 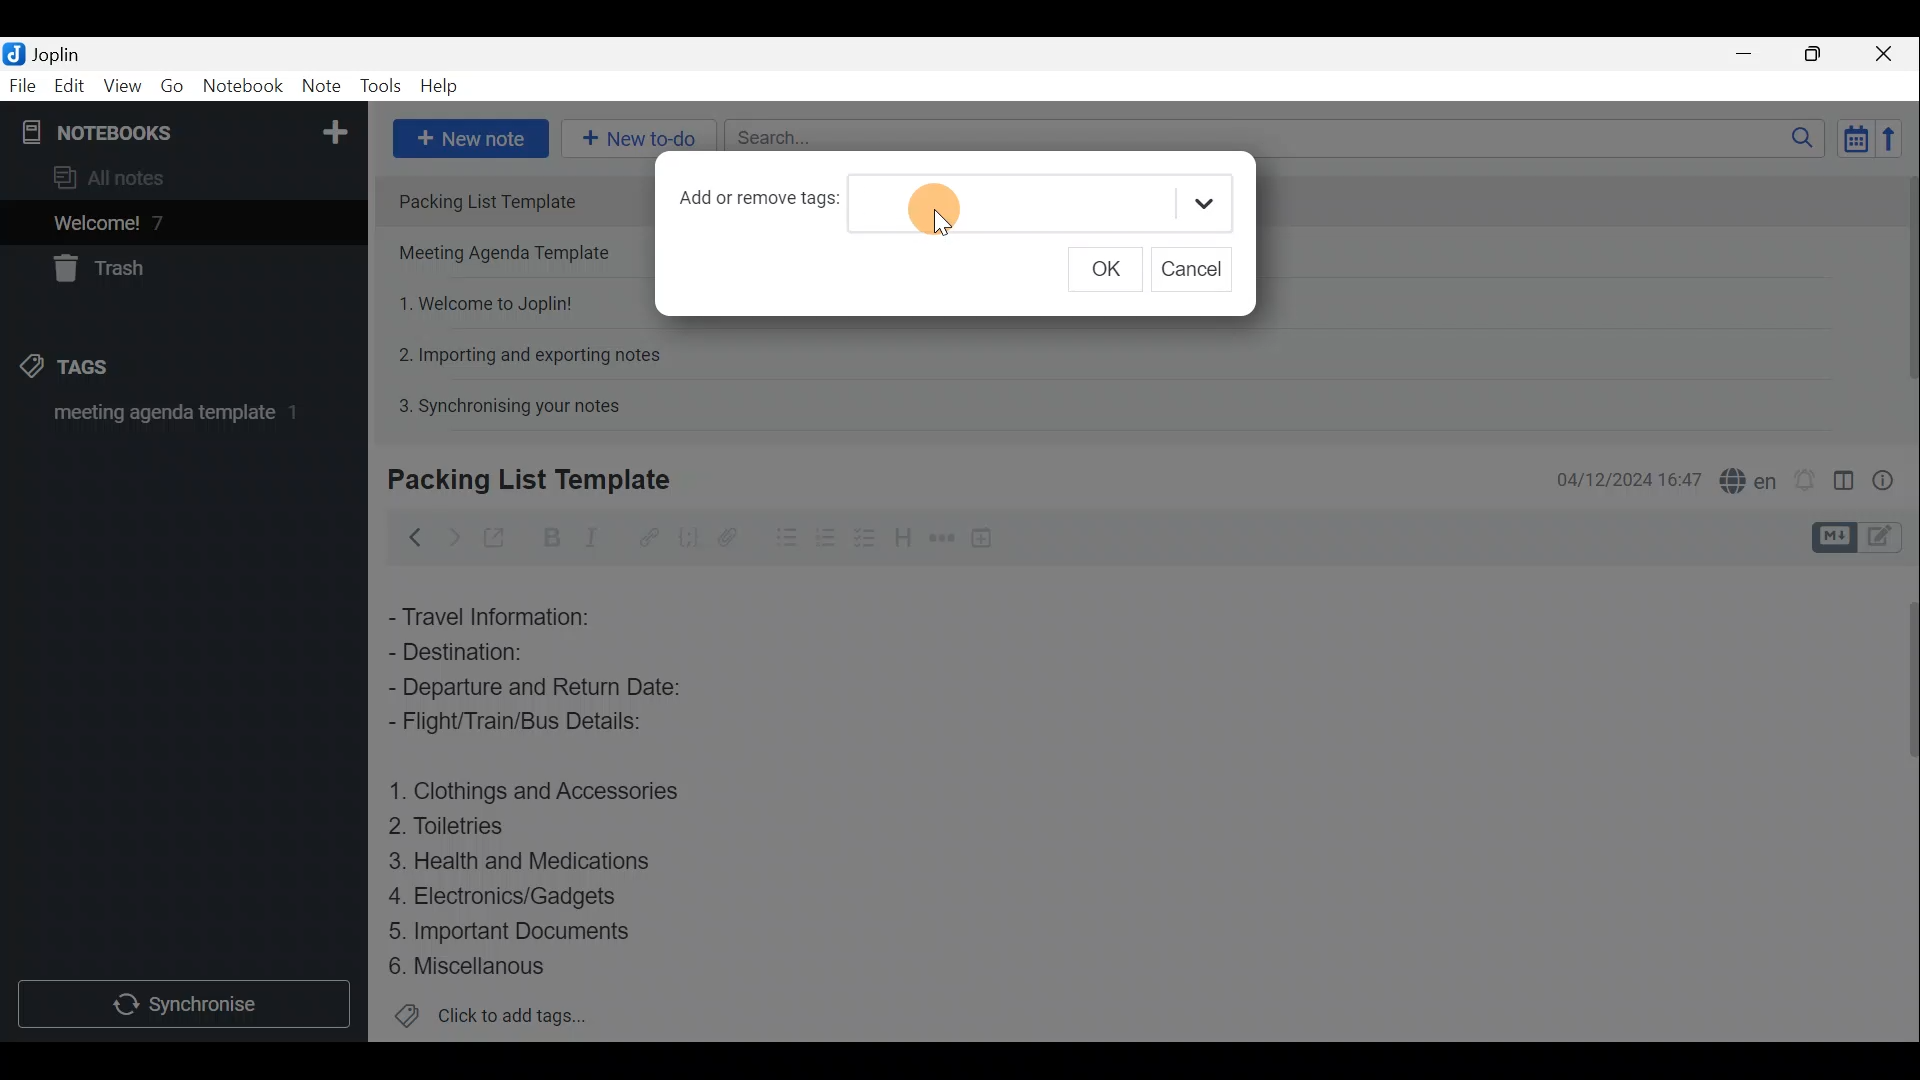 What do you see at coordinates (153, 222) in the screenshot?
I see `Welcome` at bounding box center [153, 222].